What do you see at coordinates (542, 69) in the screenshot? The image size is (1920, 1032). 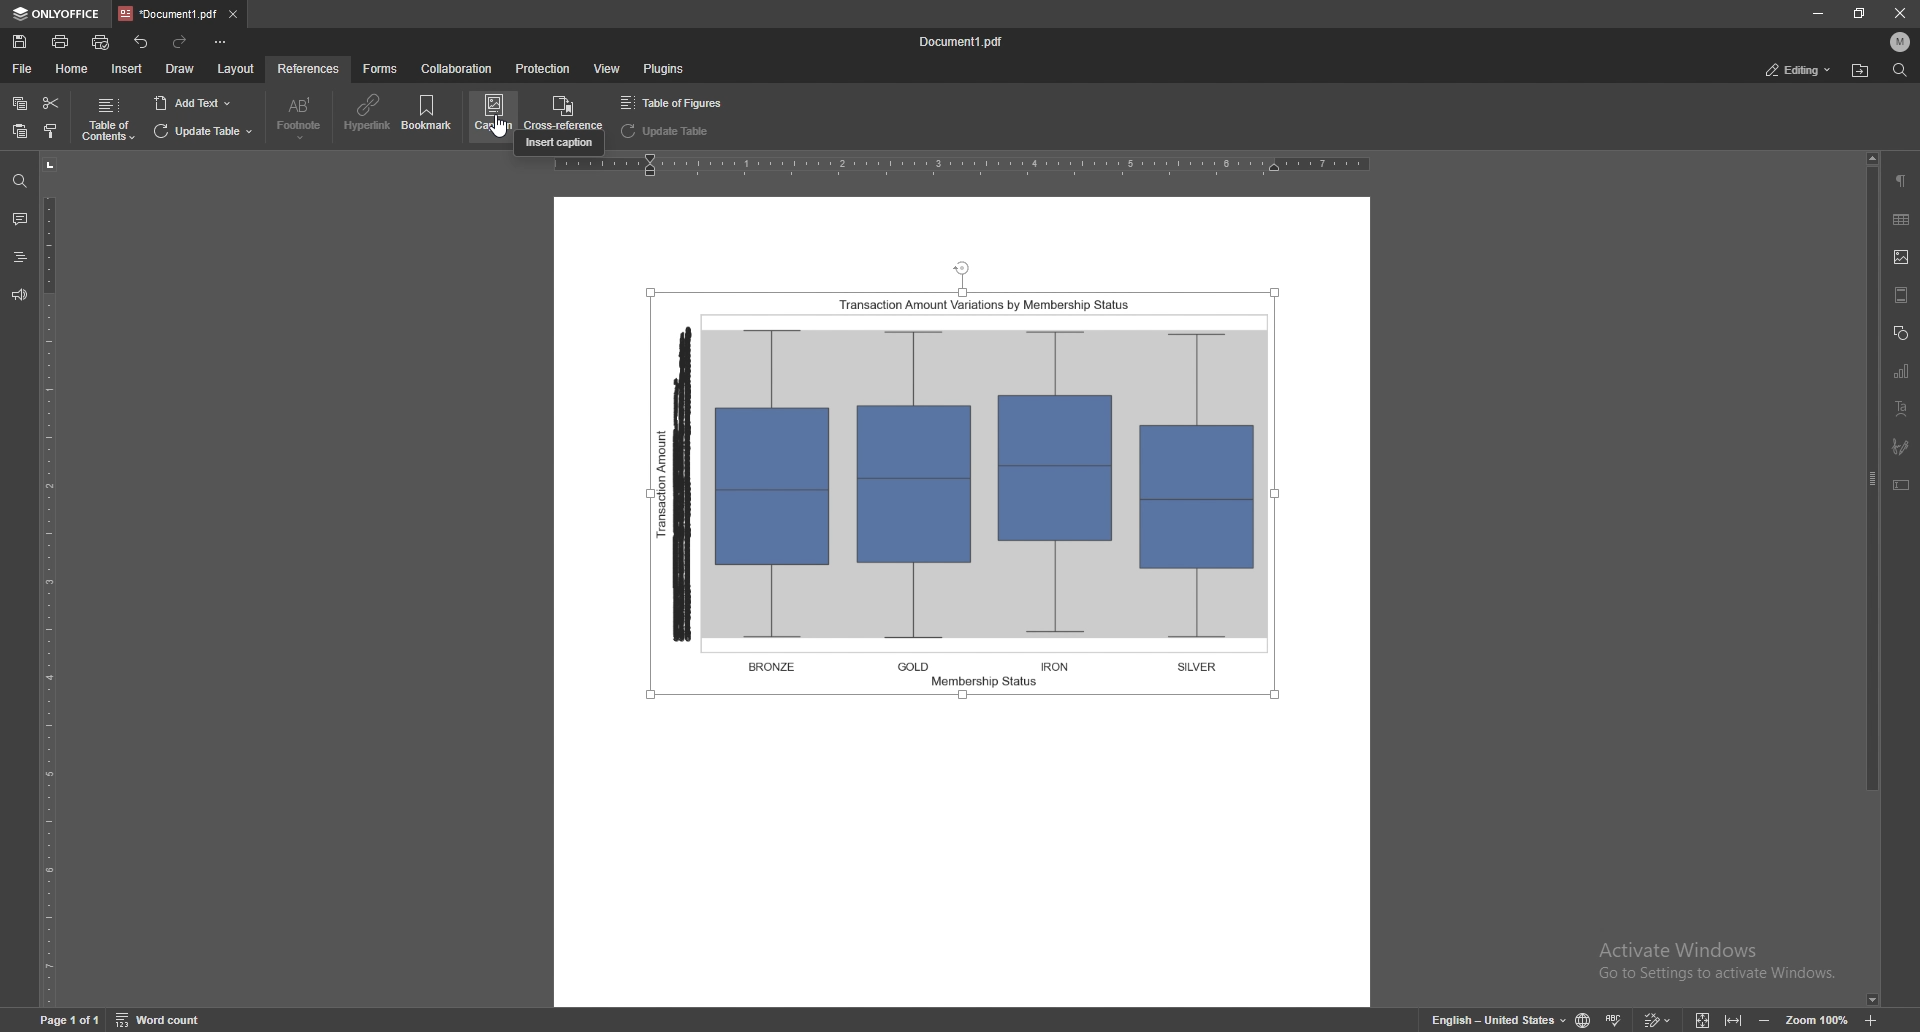 I see `protection` at bounding box center [542, 69].